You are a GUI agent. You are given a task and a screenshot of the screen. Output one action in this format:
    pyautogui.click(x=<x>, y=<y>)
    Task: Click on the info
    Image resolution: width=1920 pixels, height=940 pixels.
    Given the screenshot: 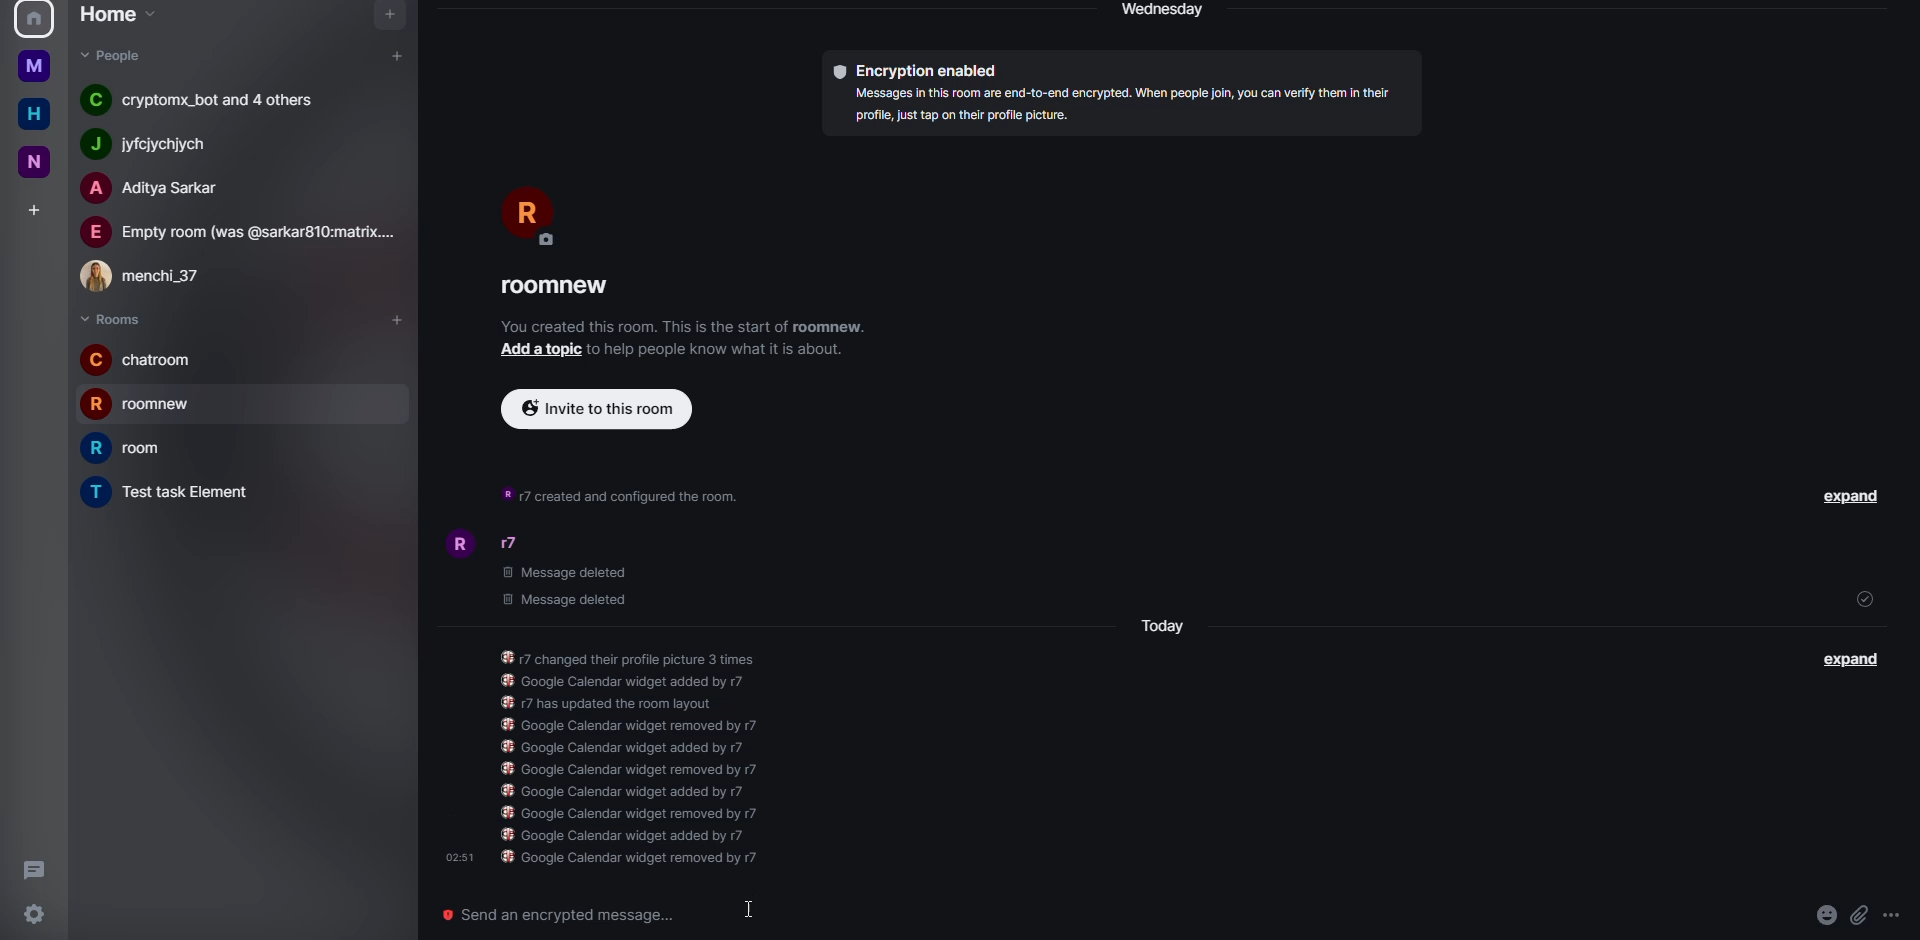 What is the action you would take?
    pyautogui.click(x=652, y=756)
    